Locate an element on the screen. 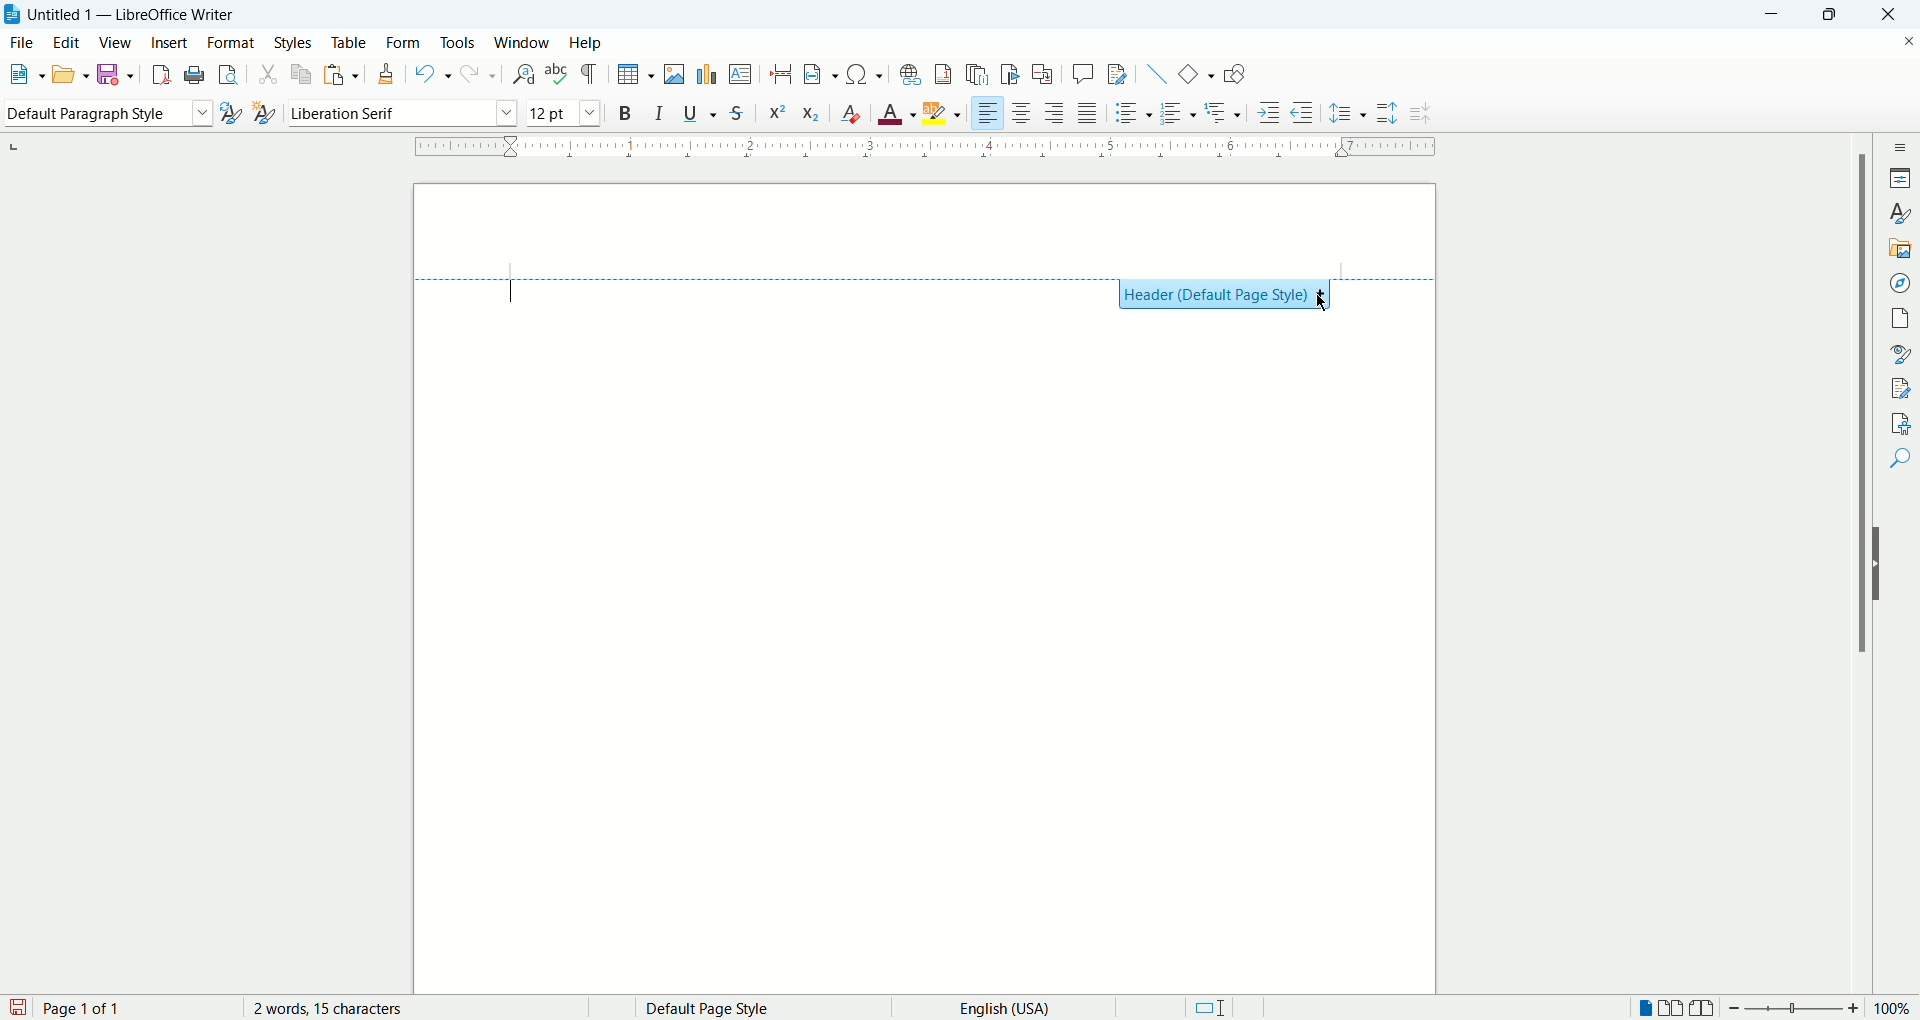  save is located at coordinates (19, 1005).